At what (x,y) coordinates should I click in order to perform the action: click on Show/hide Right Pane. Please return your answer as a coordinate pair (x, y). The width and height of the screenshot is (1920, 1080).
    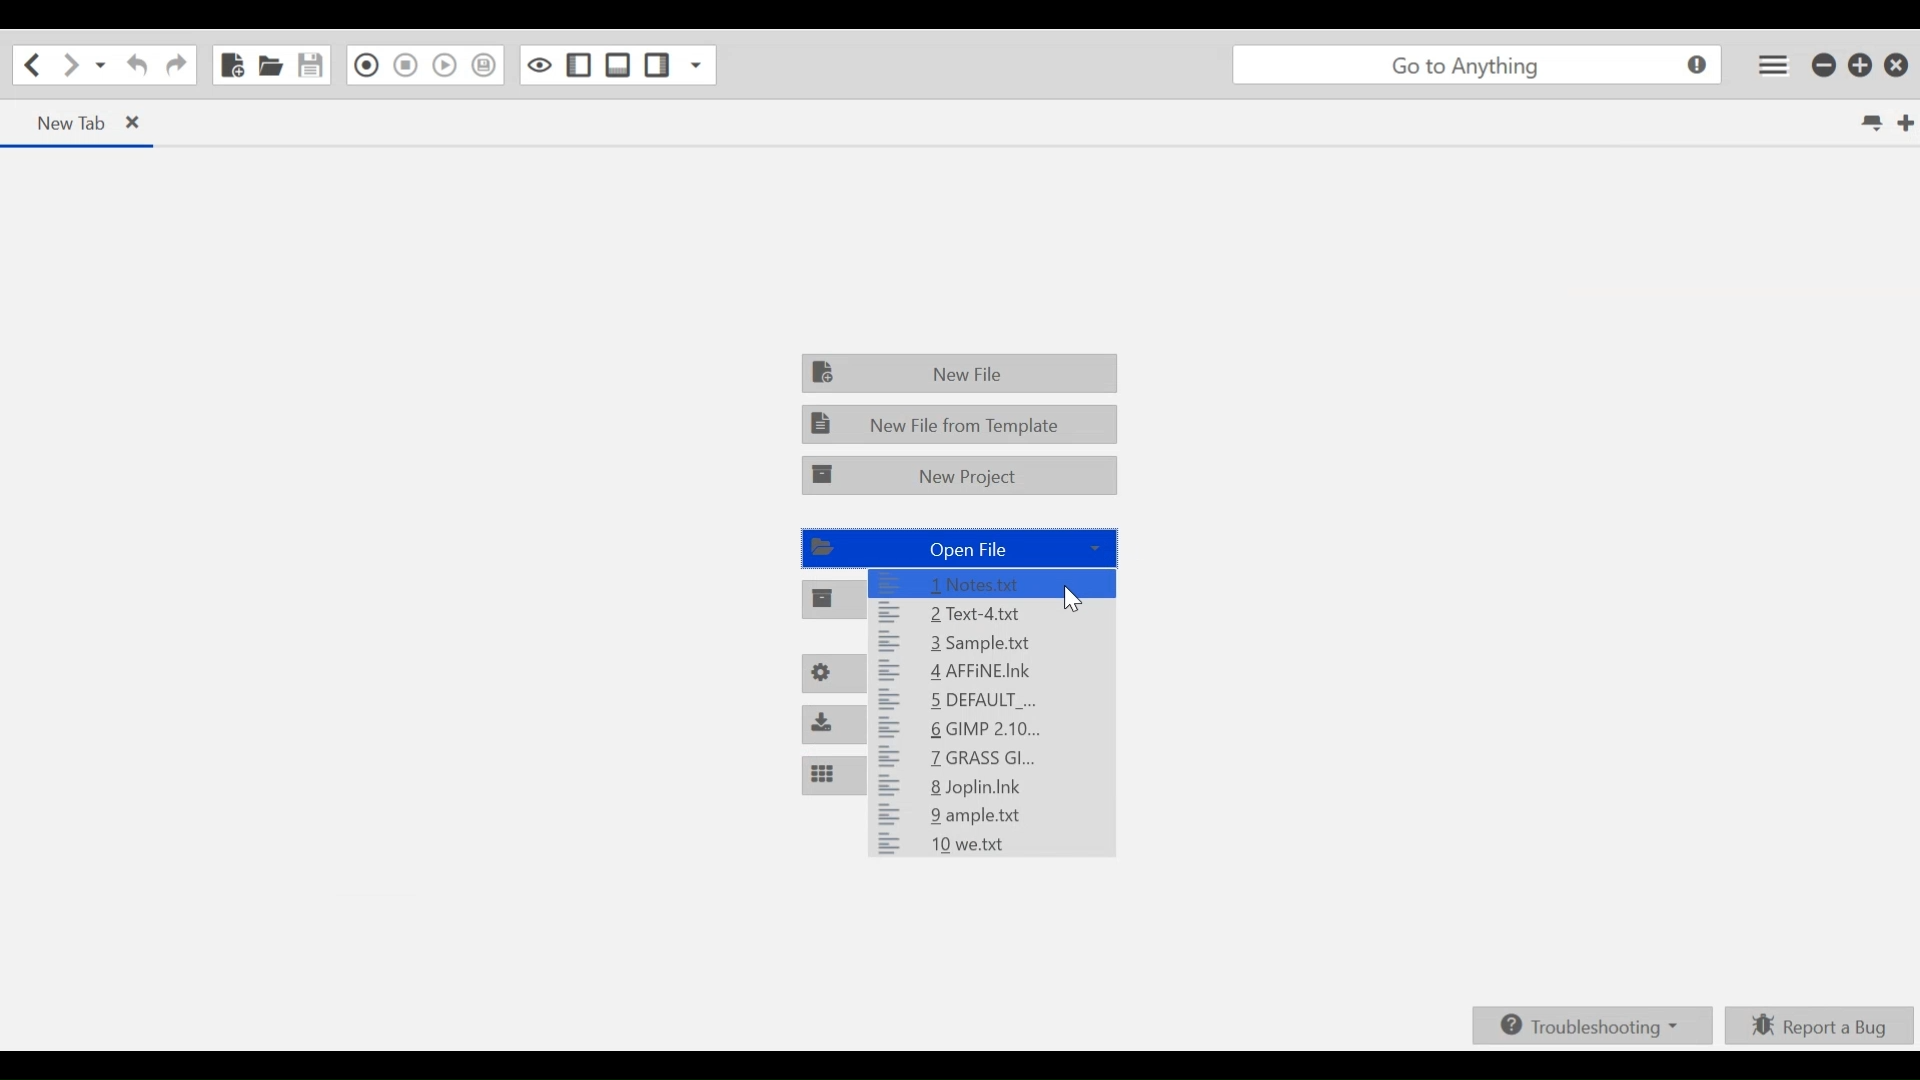
    Looking at the image, I should click on (657, 66).